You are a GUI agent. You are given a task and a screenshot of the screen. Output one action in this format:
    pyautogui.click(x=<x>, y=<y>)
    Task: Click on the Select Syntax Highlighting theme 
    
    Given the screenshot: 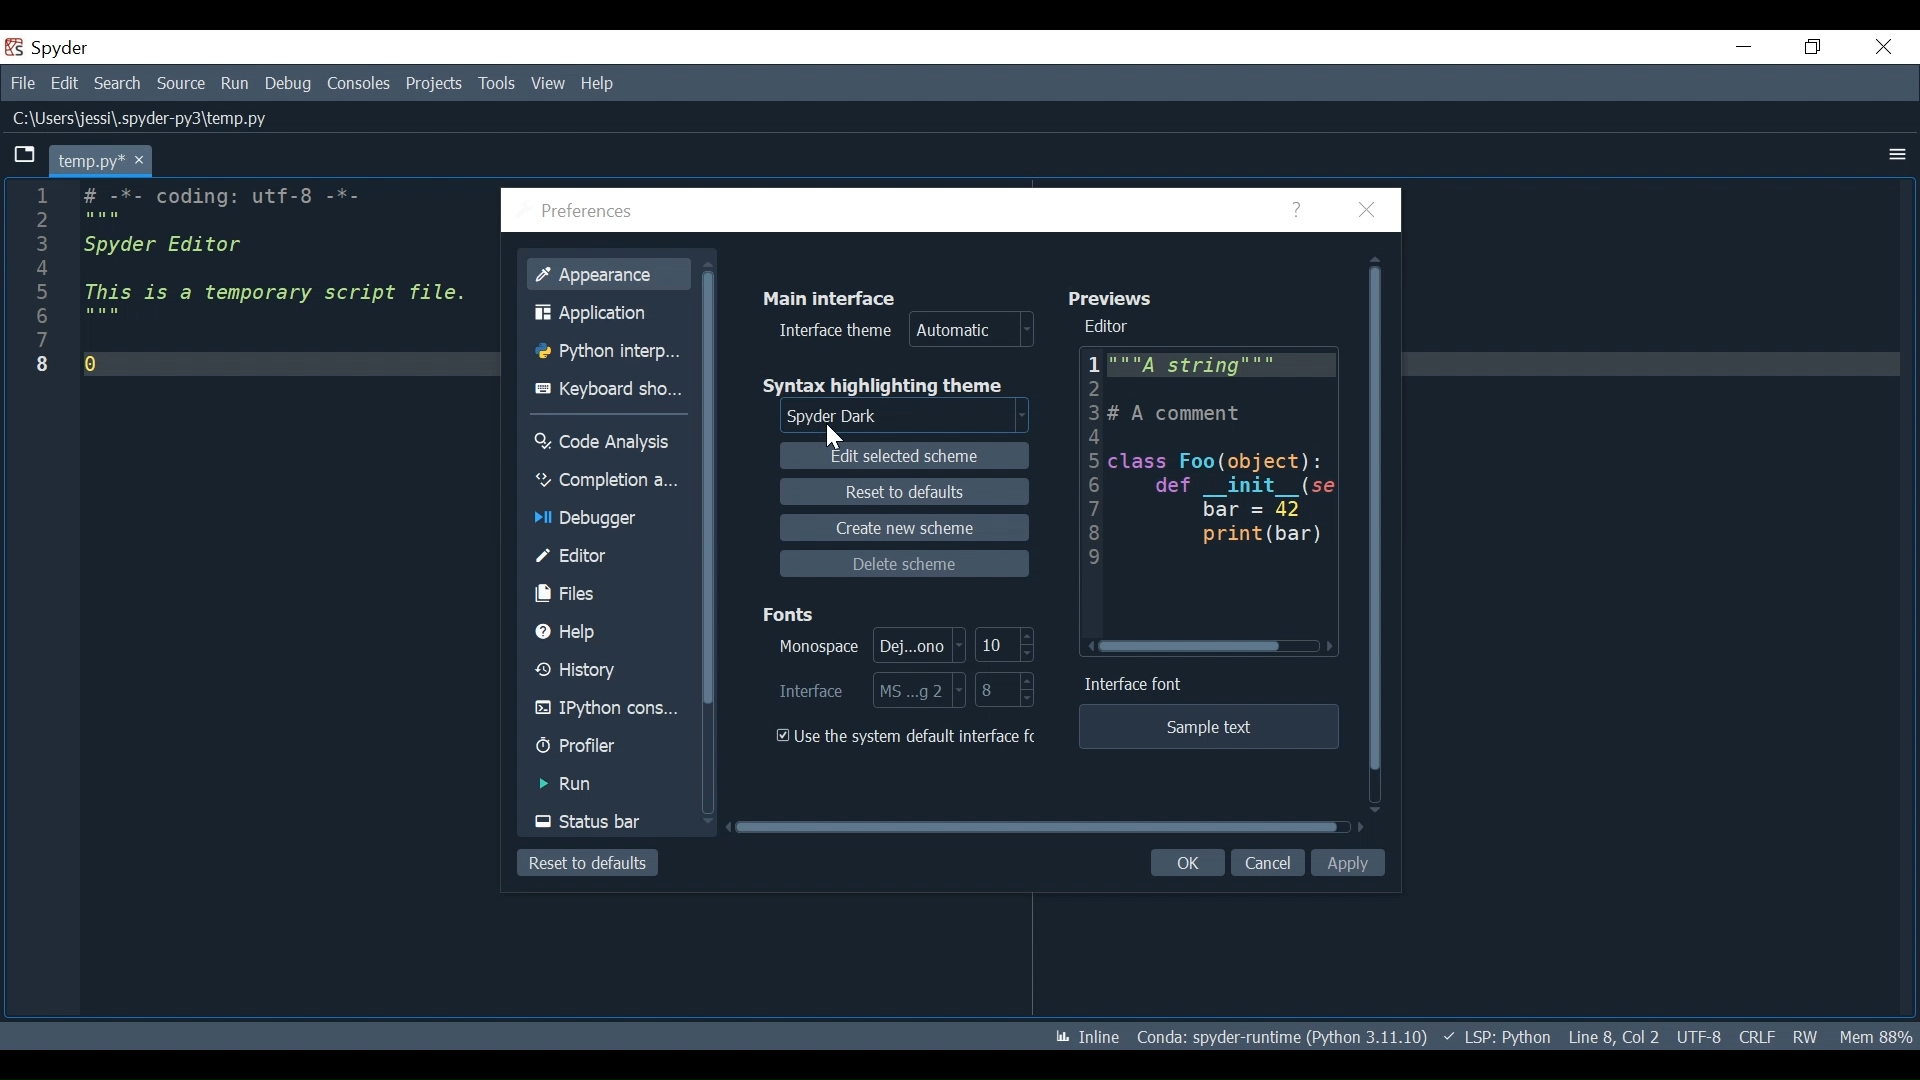 What is the action you would take?
    pyautogui.click(x=905, y=418)
    